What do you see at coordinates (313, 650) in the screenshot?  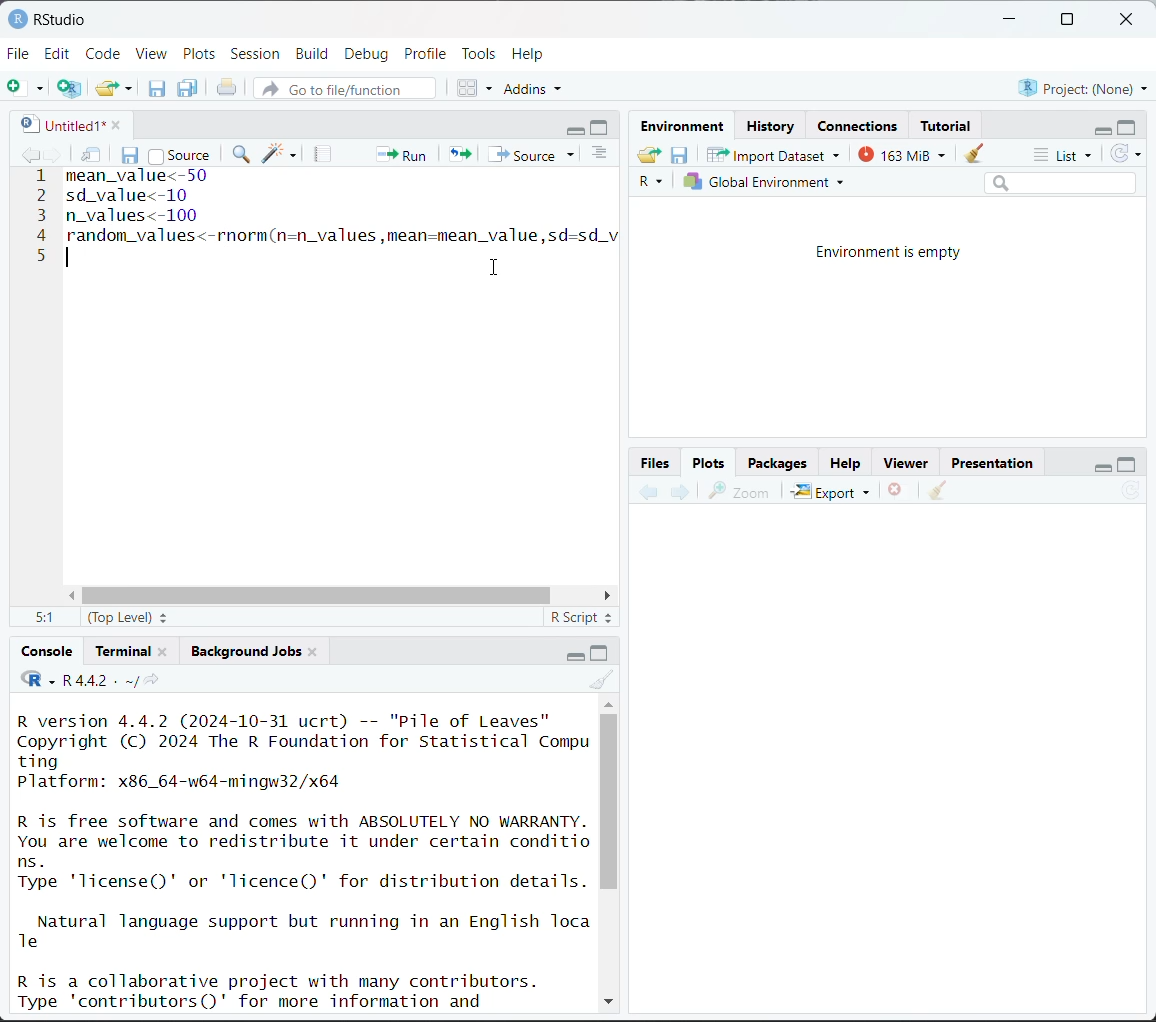 I see `close` at bounding box center [313, 650].